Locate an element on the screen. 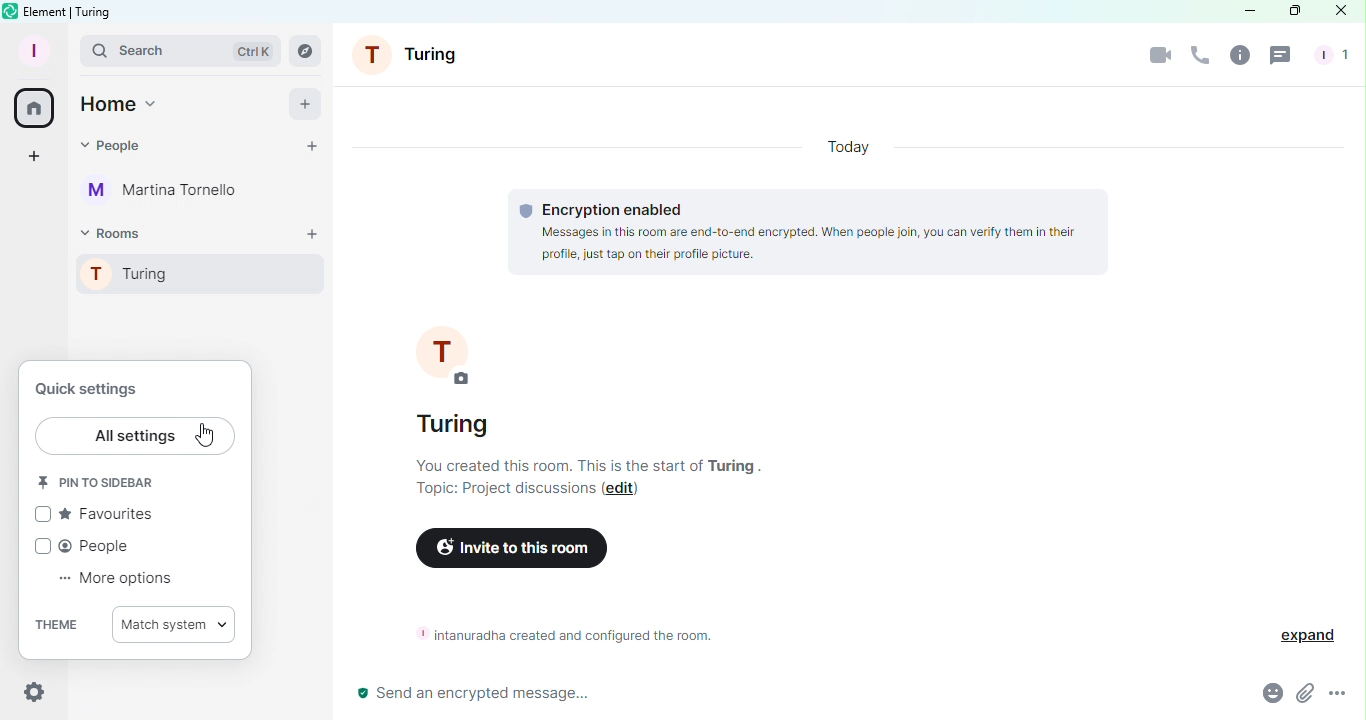 The image size is (1366, 720). Quick settings is located at coordinates (99, 385).